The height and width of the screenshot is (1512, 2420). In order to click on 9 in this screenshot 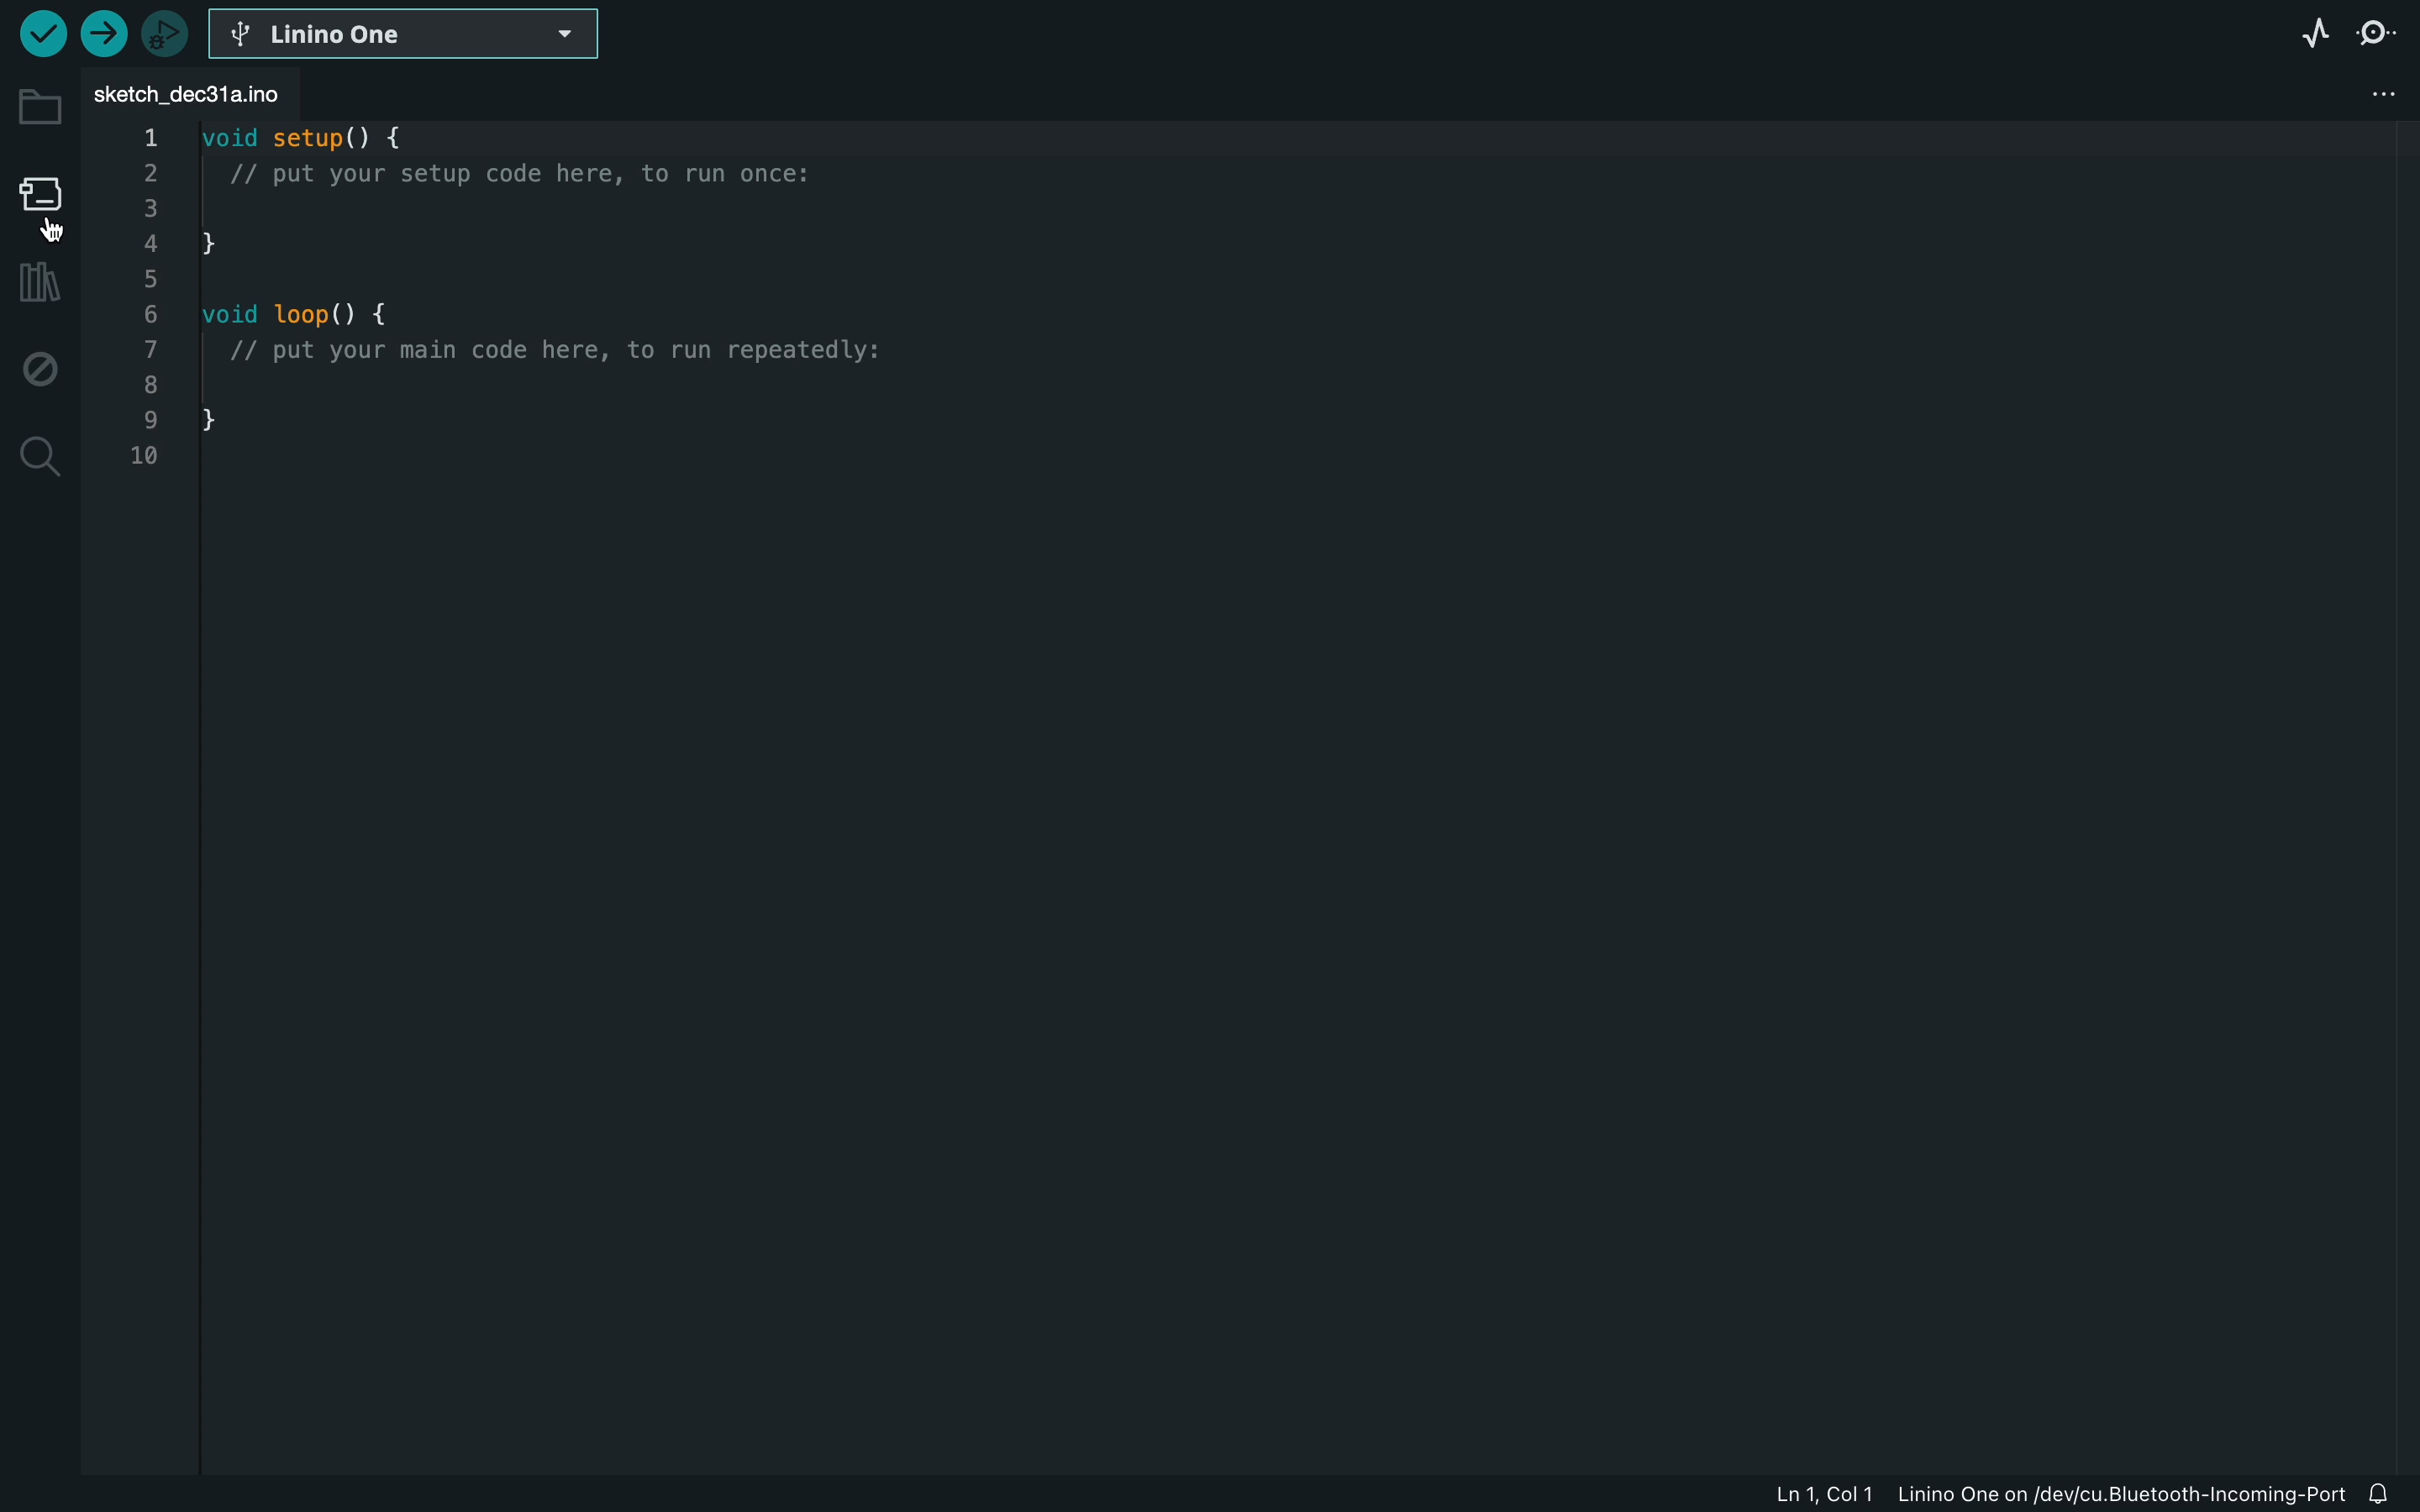, I will do `click(151, 419)`.